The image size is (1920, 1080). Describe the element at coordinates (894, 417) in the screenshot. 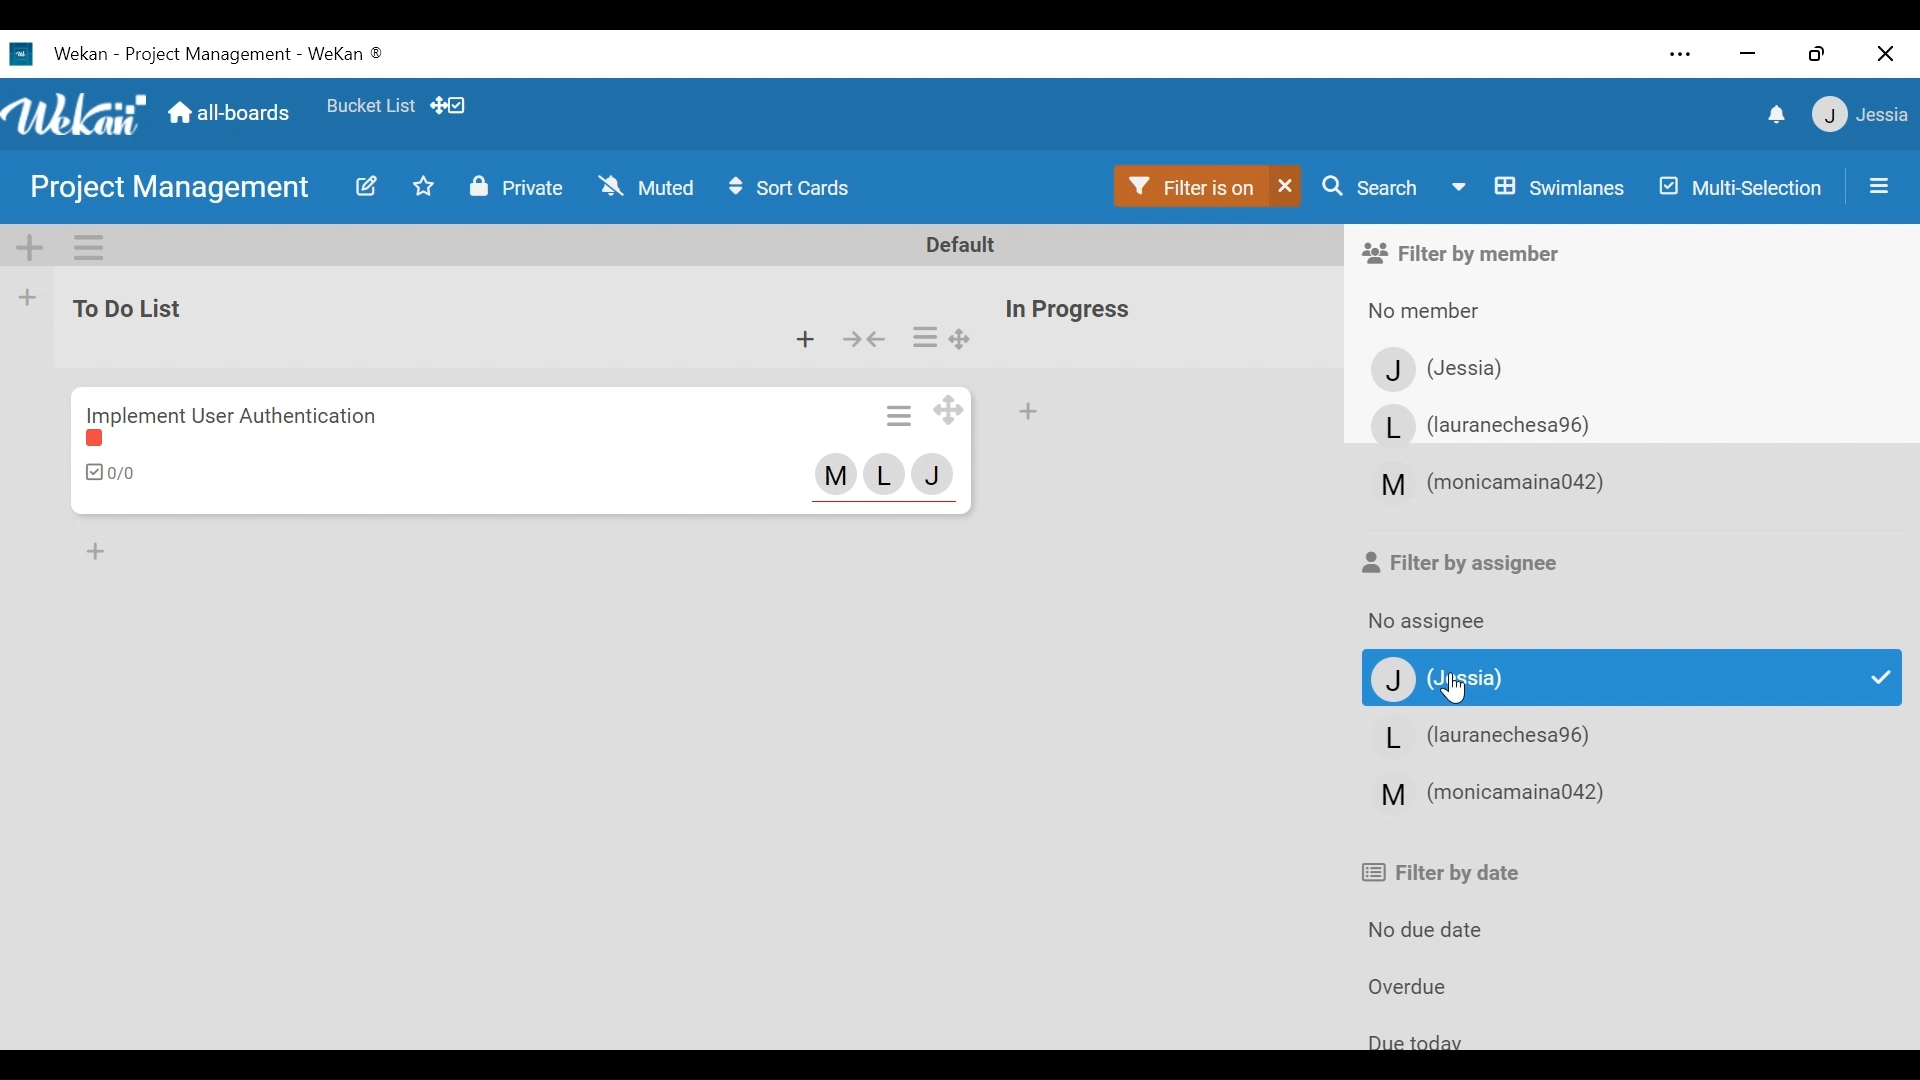

I see `Card actions` at that location.